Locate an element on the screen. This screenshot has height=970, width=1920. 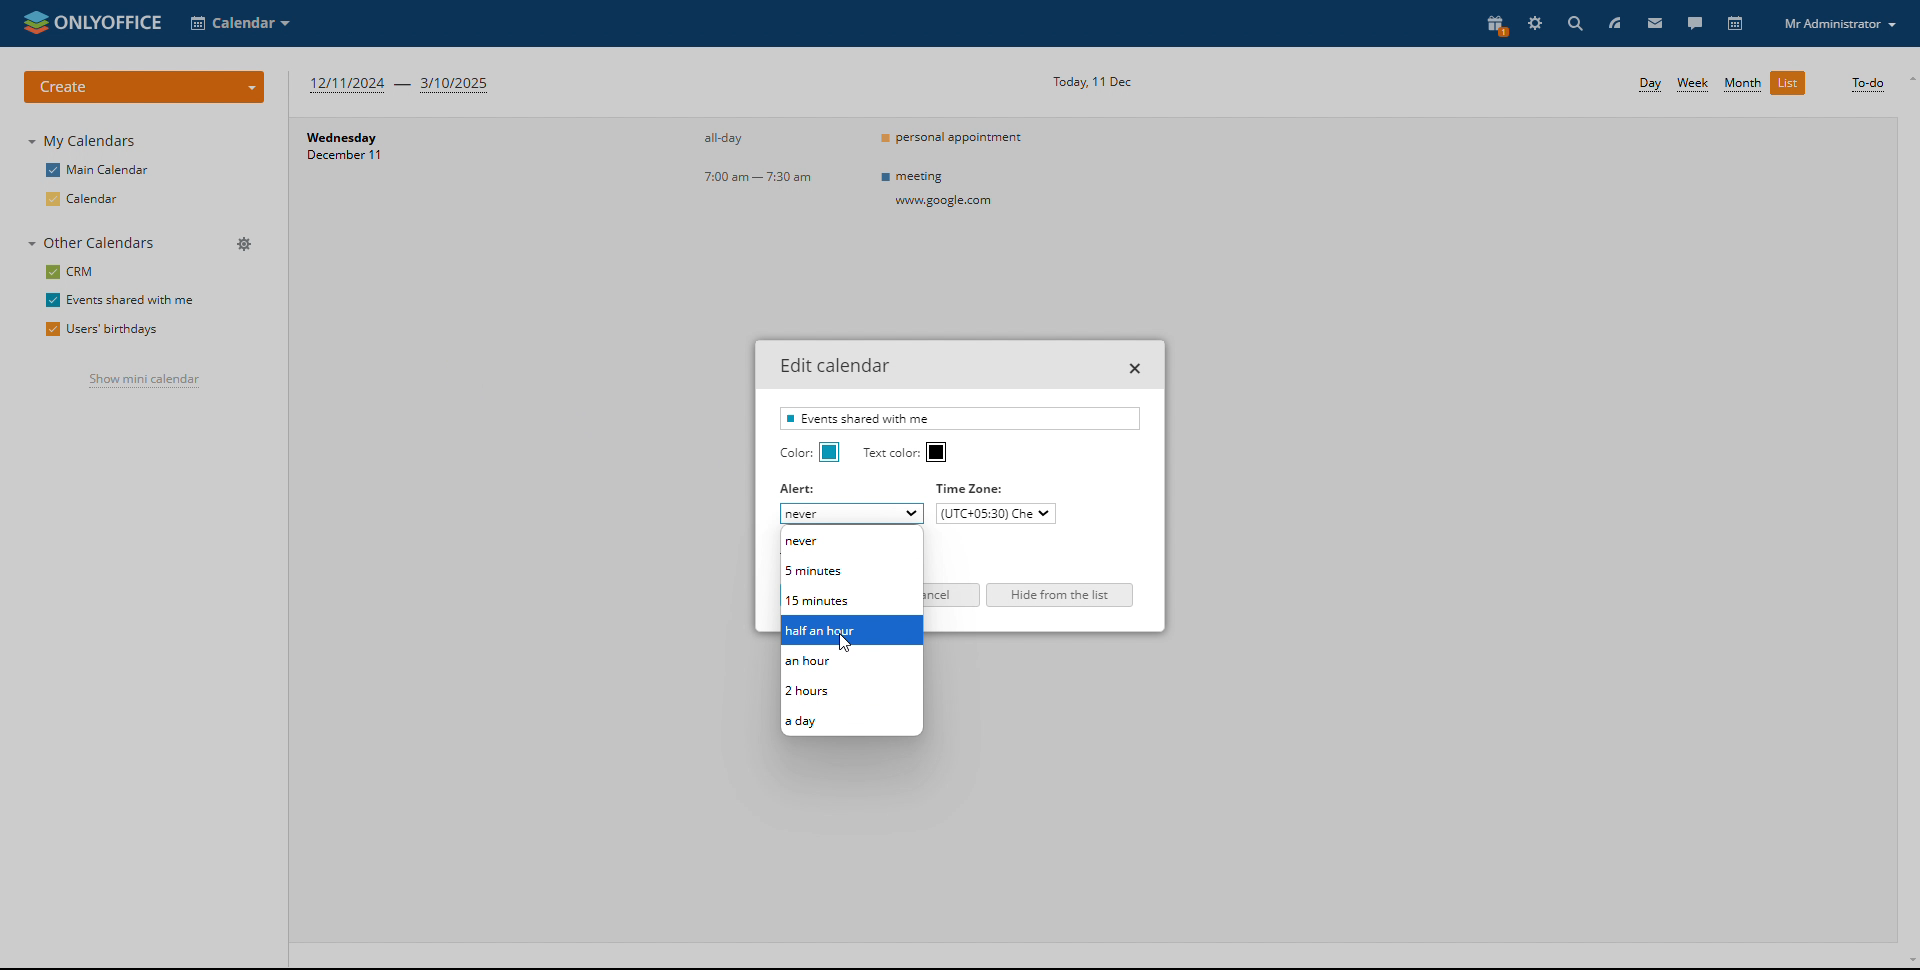
crm is located at coordinates (72, 272).